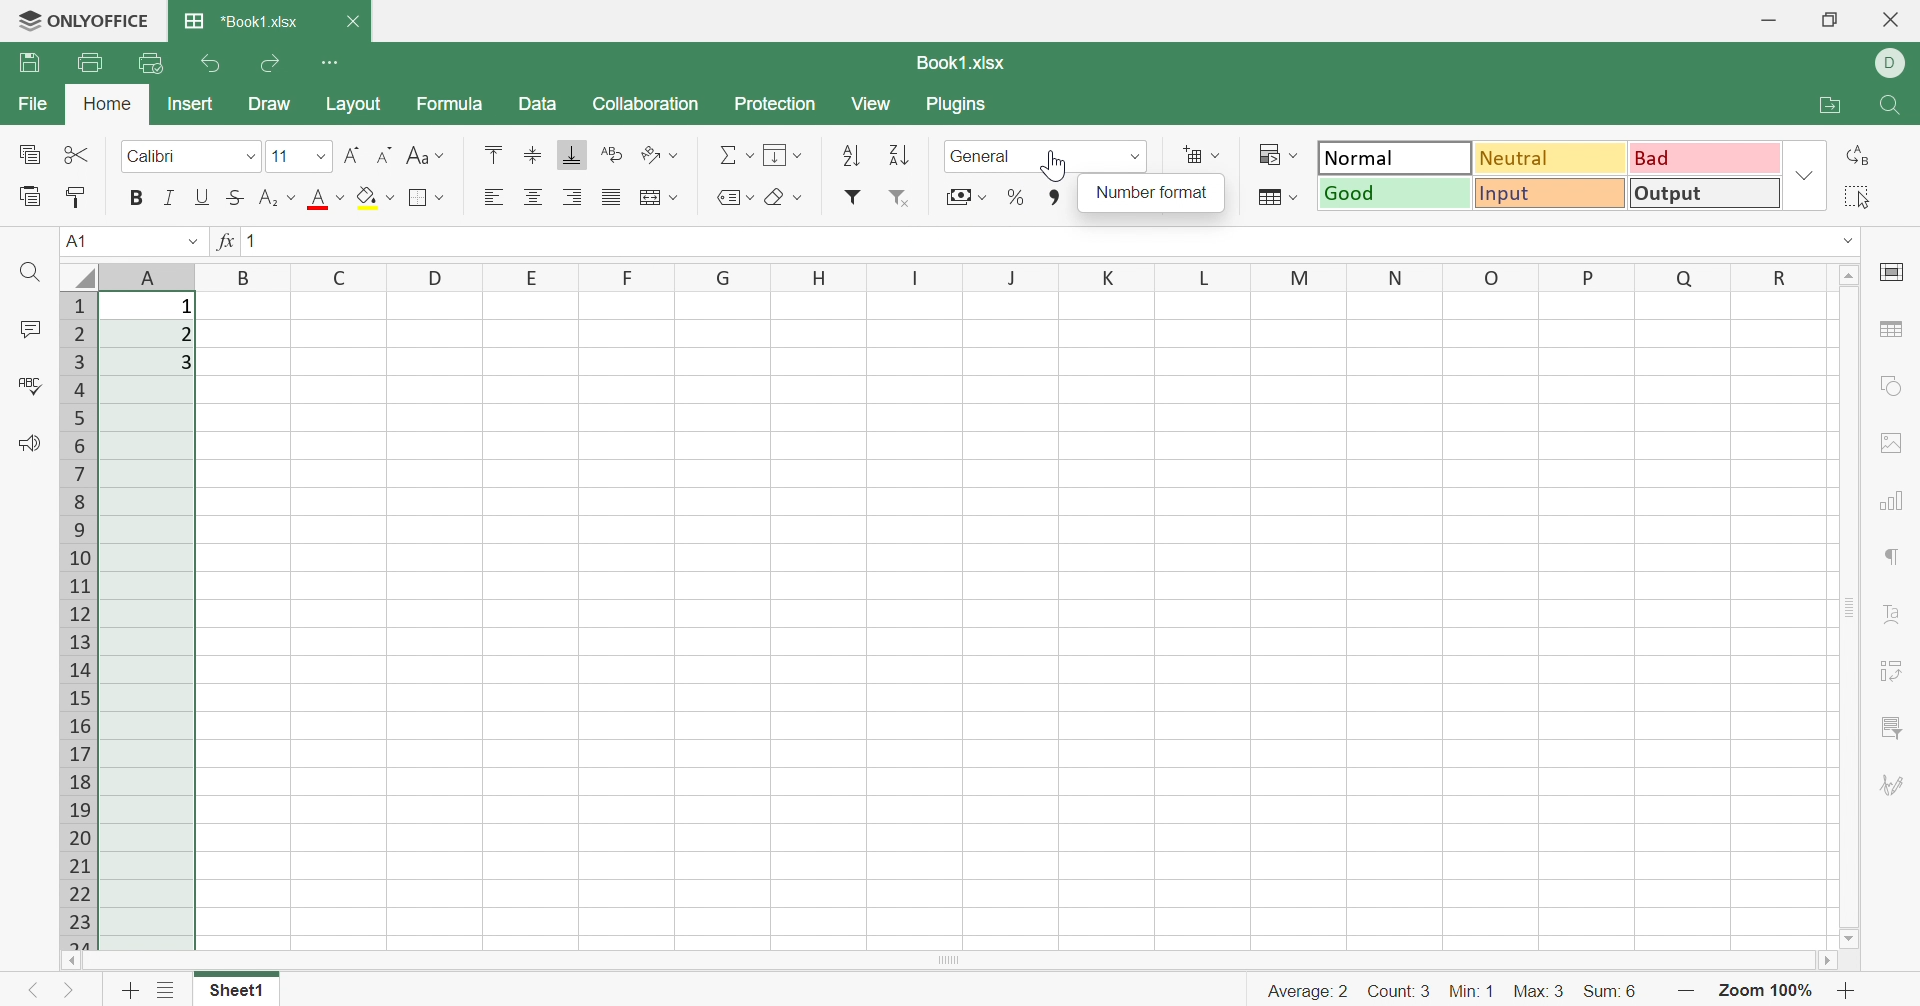 Image resolution: width=1920 pixels, height=1006 pixels. What do you see at coordinates (1894, 270) in the screenshot?
I see `Cell settings` at bounding box center [1894, 270].